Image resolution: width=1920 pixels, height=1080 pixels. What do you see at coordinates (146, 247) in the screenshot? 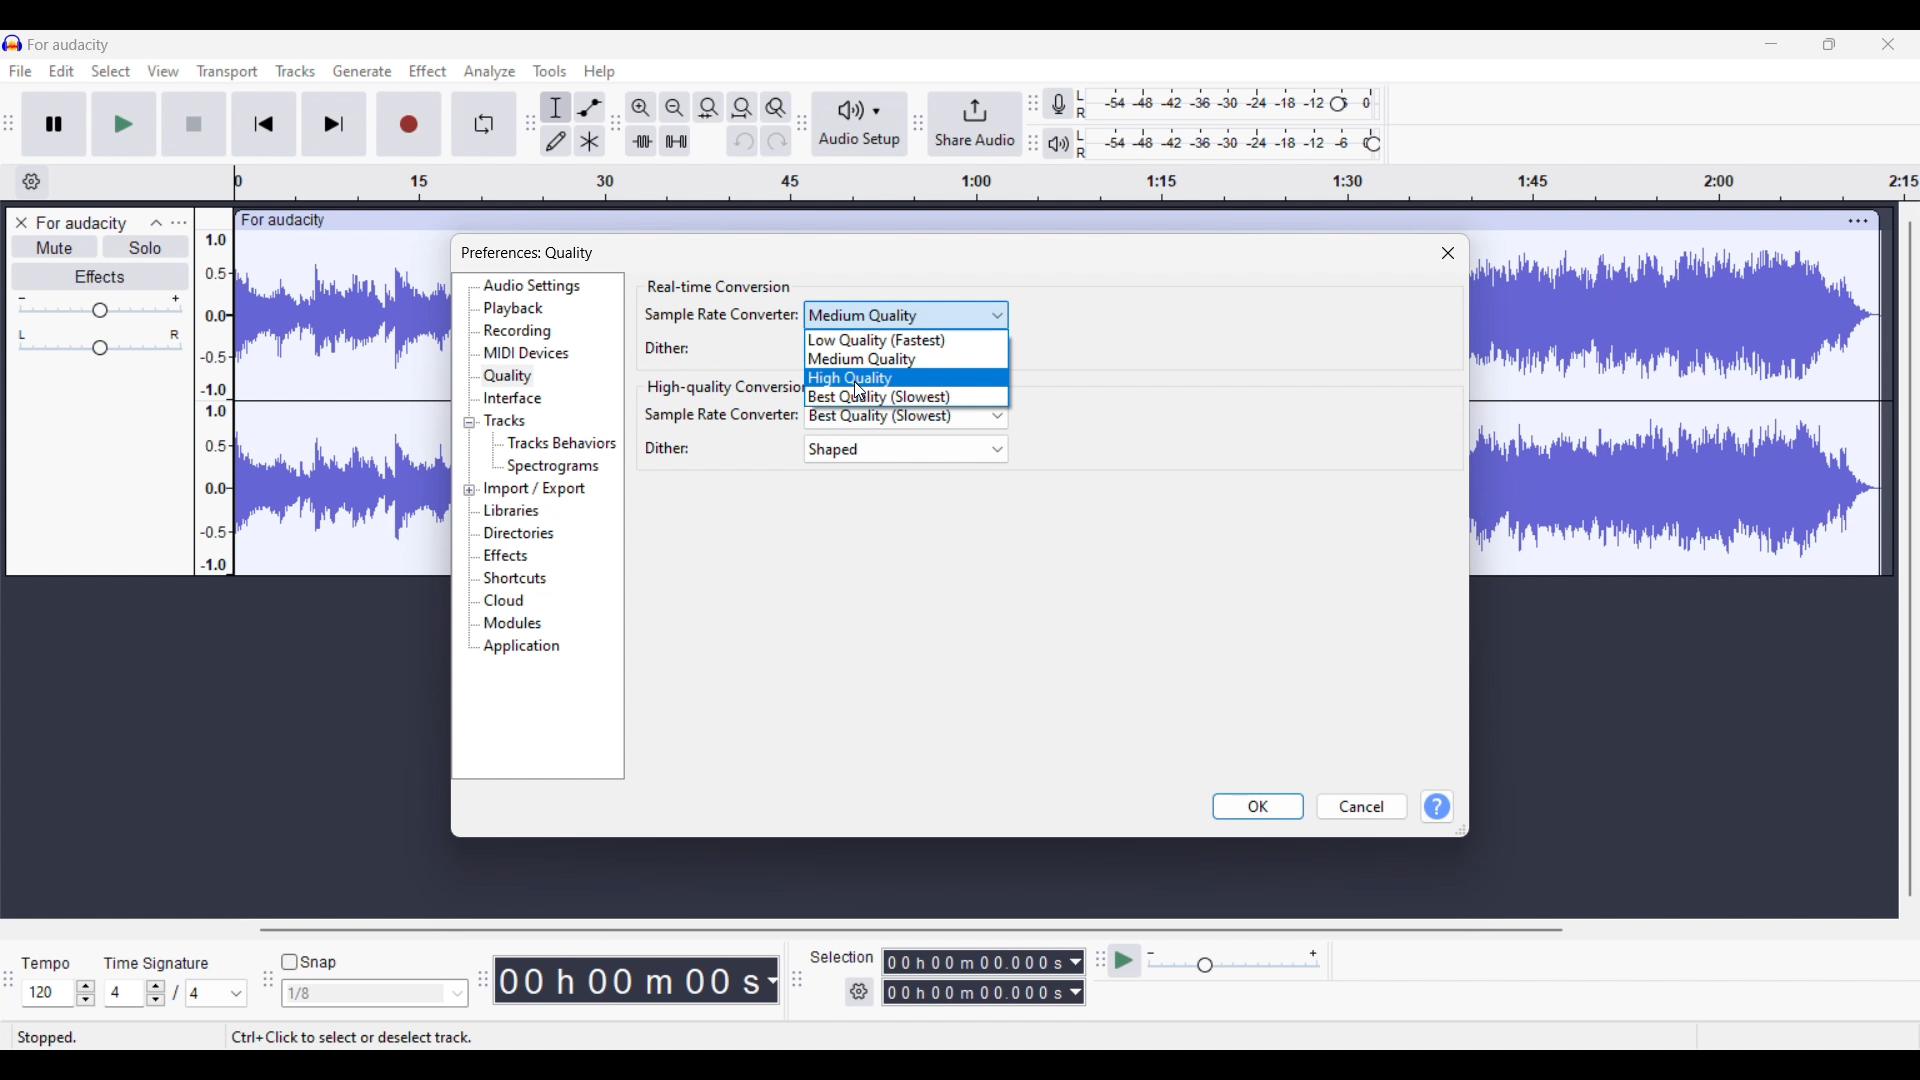
I see `Solo` at bounding box center [146, 247].